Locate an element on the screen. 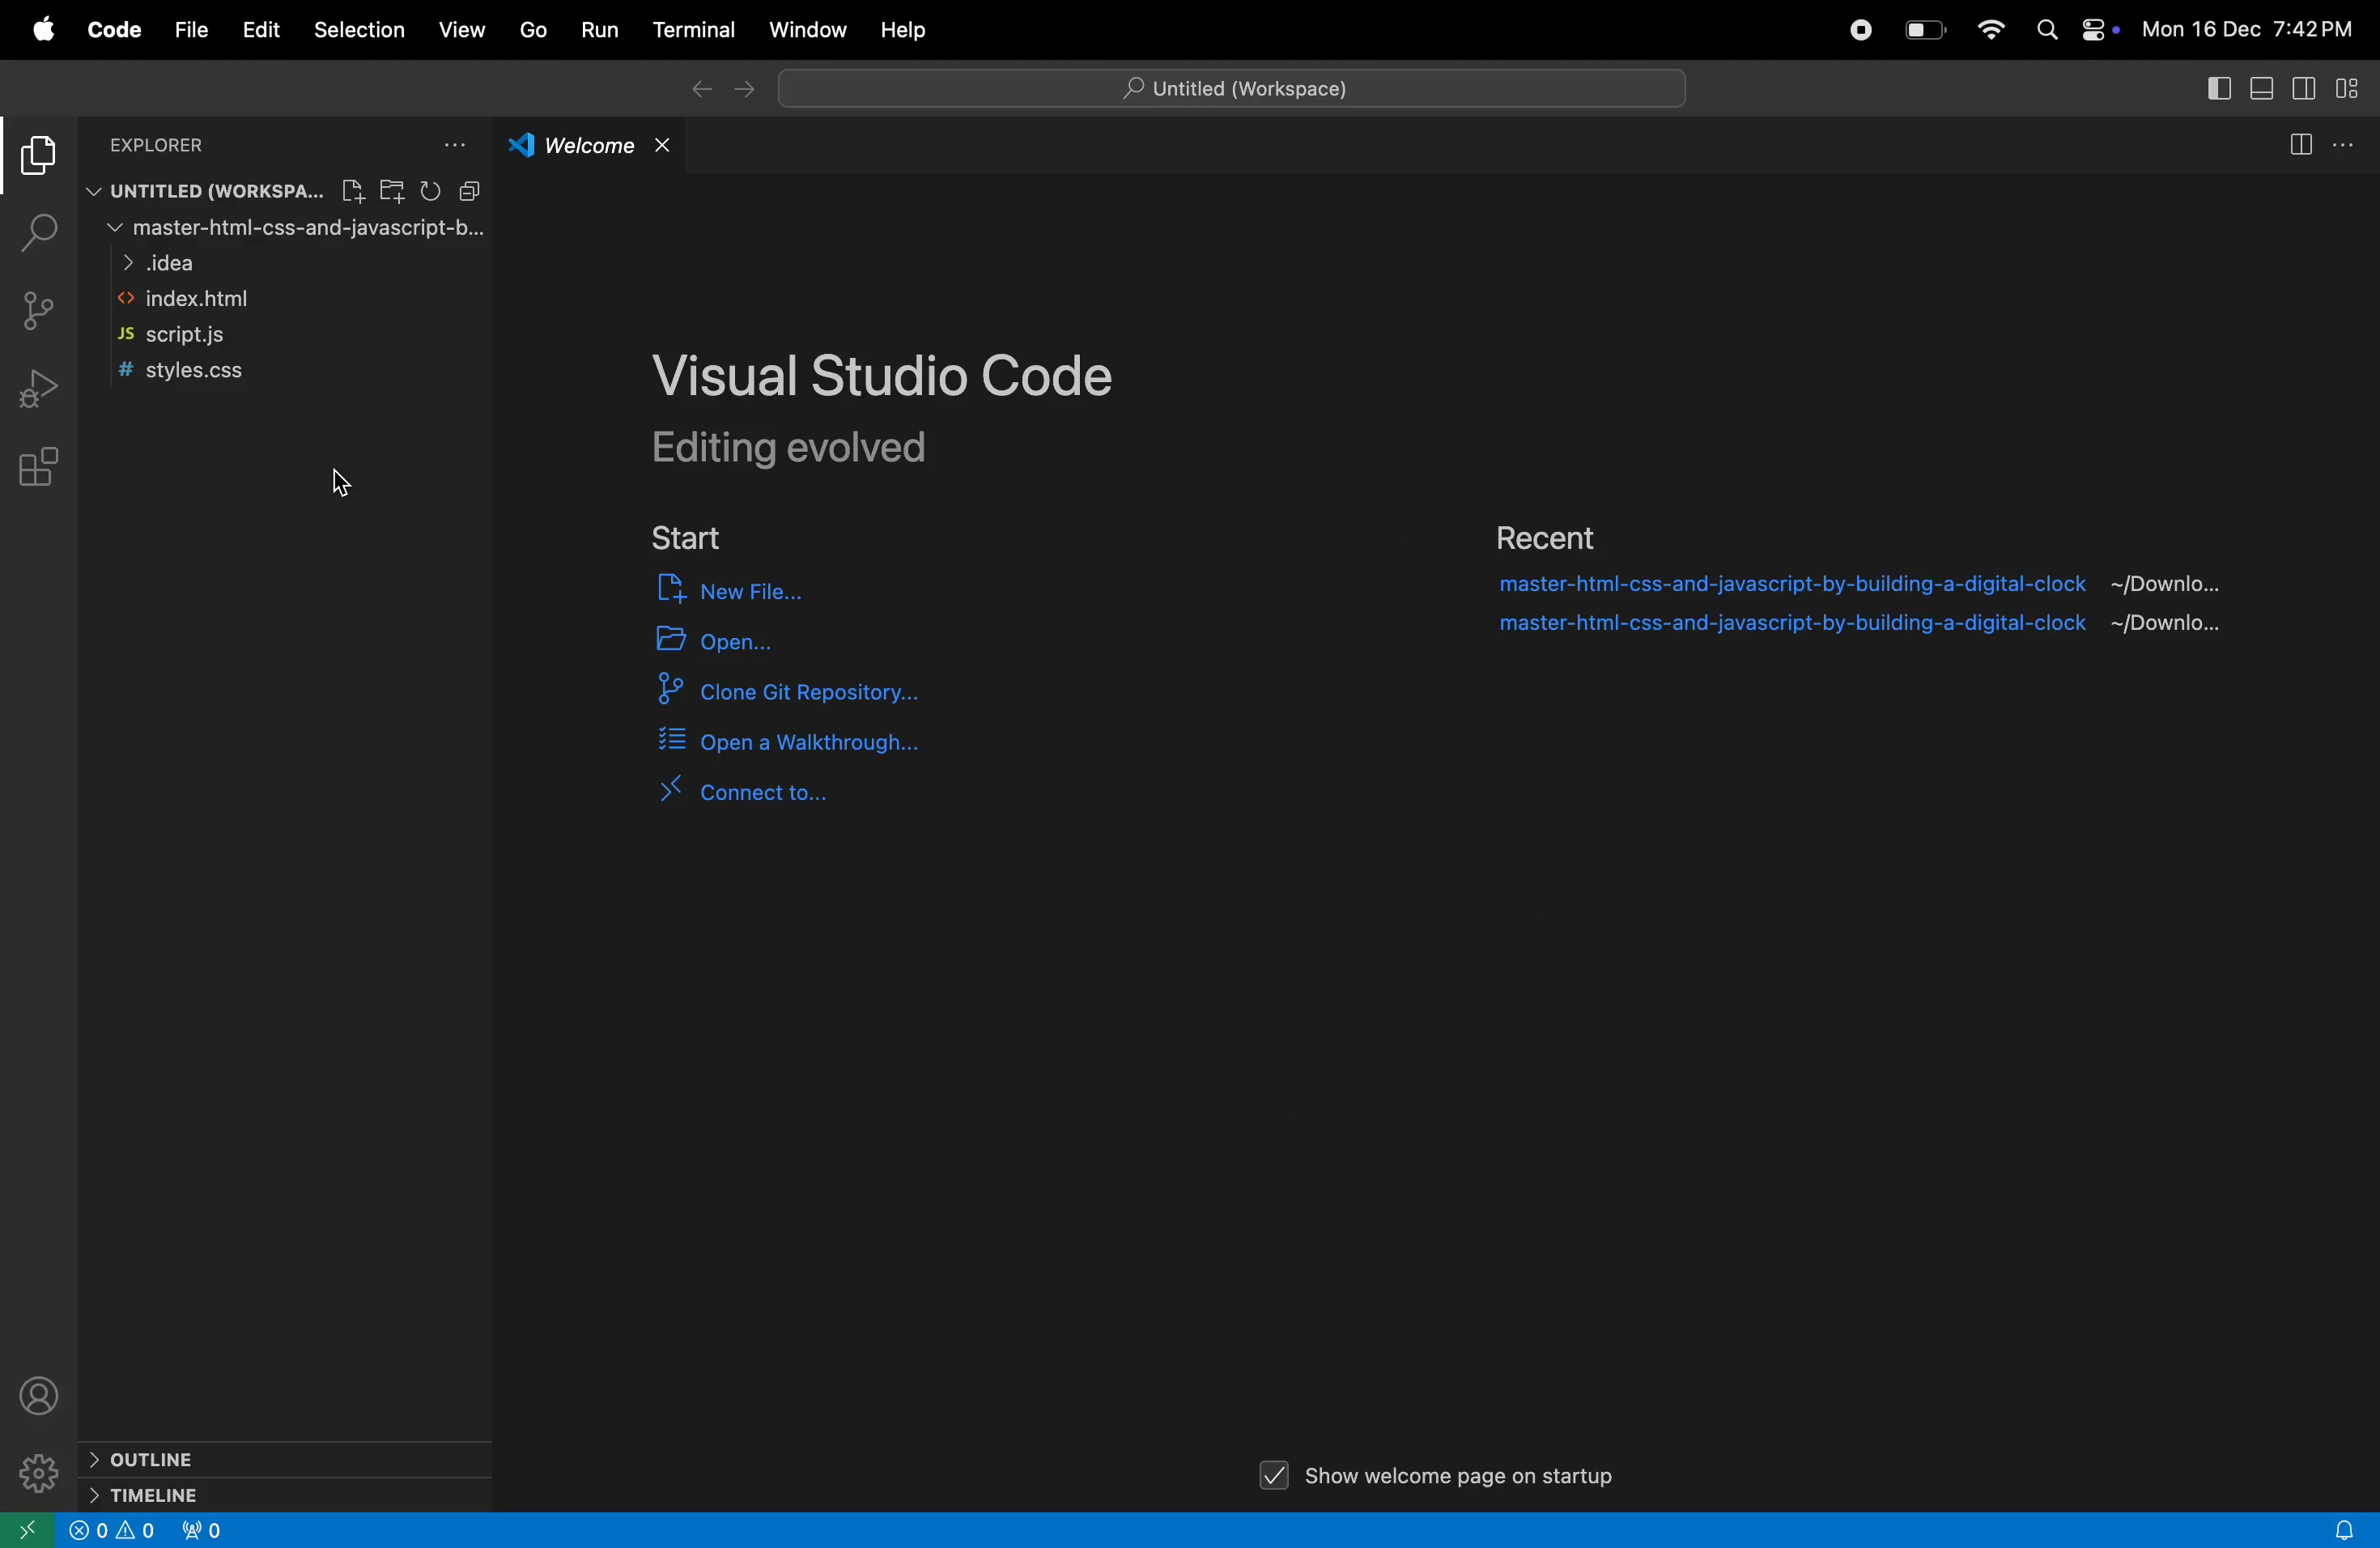 Image resolution: width=2380 pixels, height=1548 pixels. Run is located at coordinates (603, 28).